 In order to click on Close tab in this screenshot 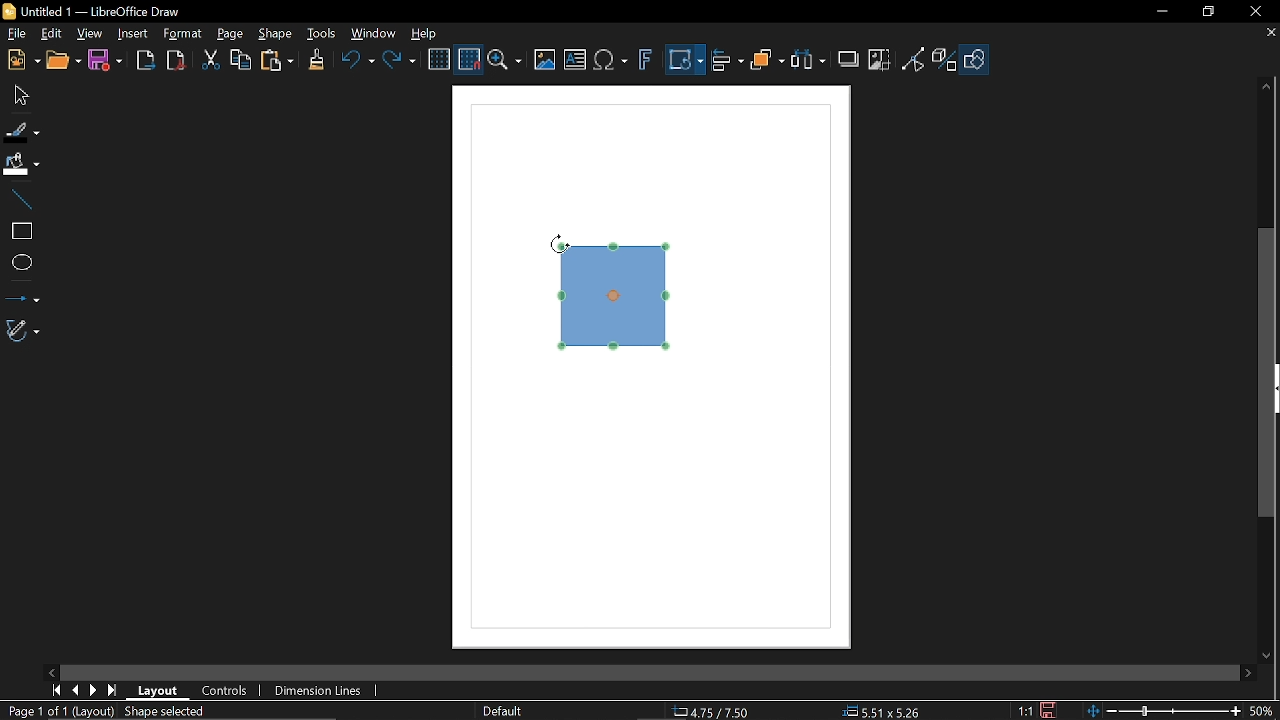, I will do `click(1272, 33)`.